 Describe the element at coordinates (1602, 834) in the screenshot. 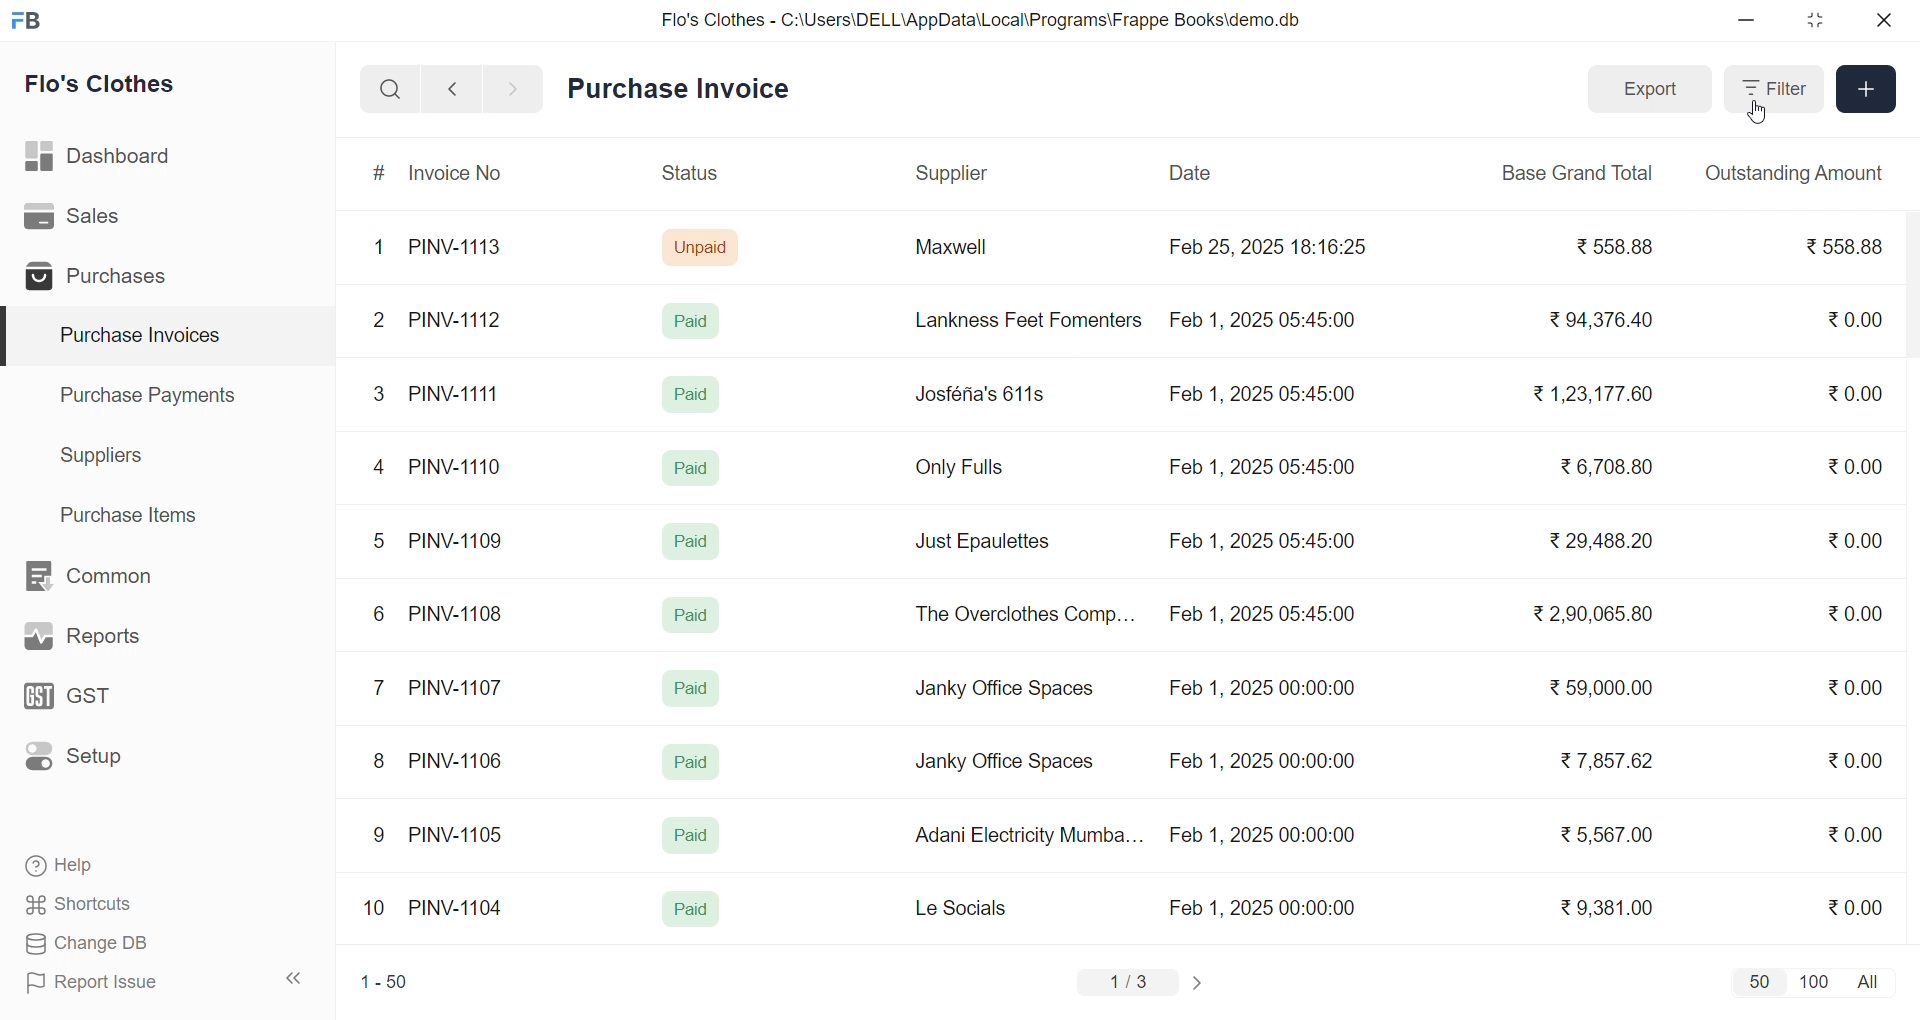

I see `₹ 5,567.00` at that location.